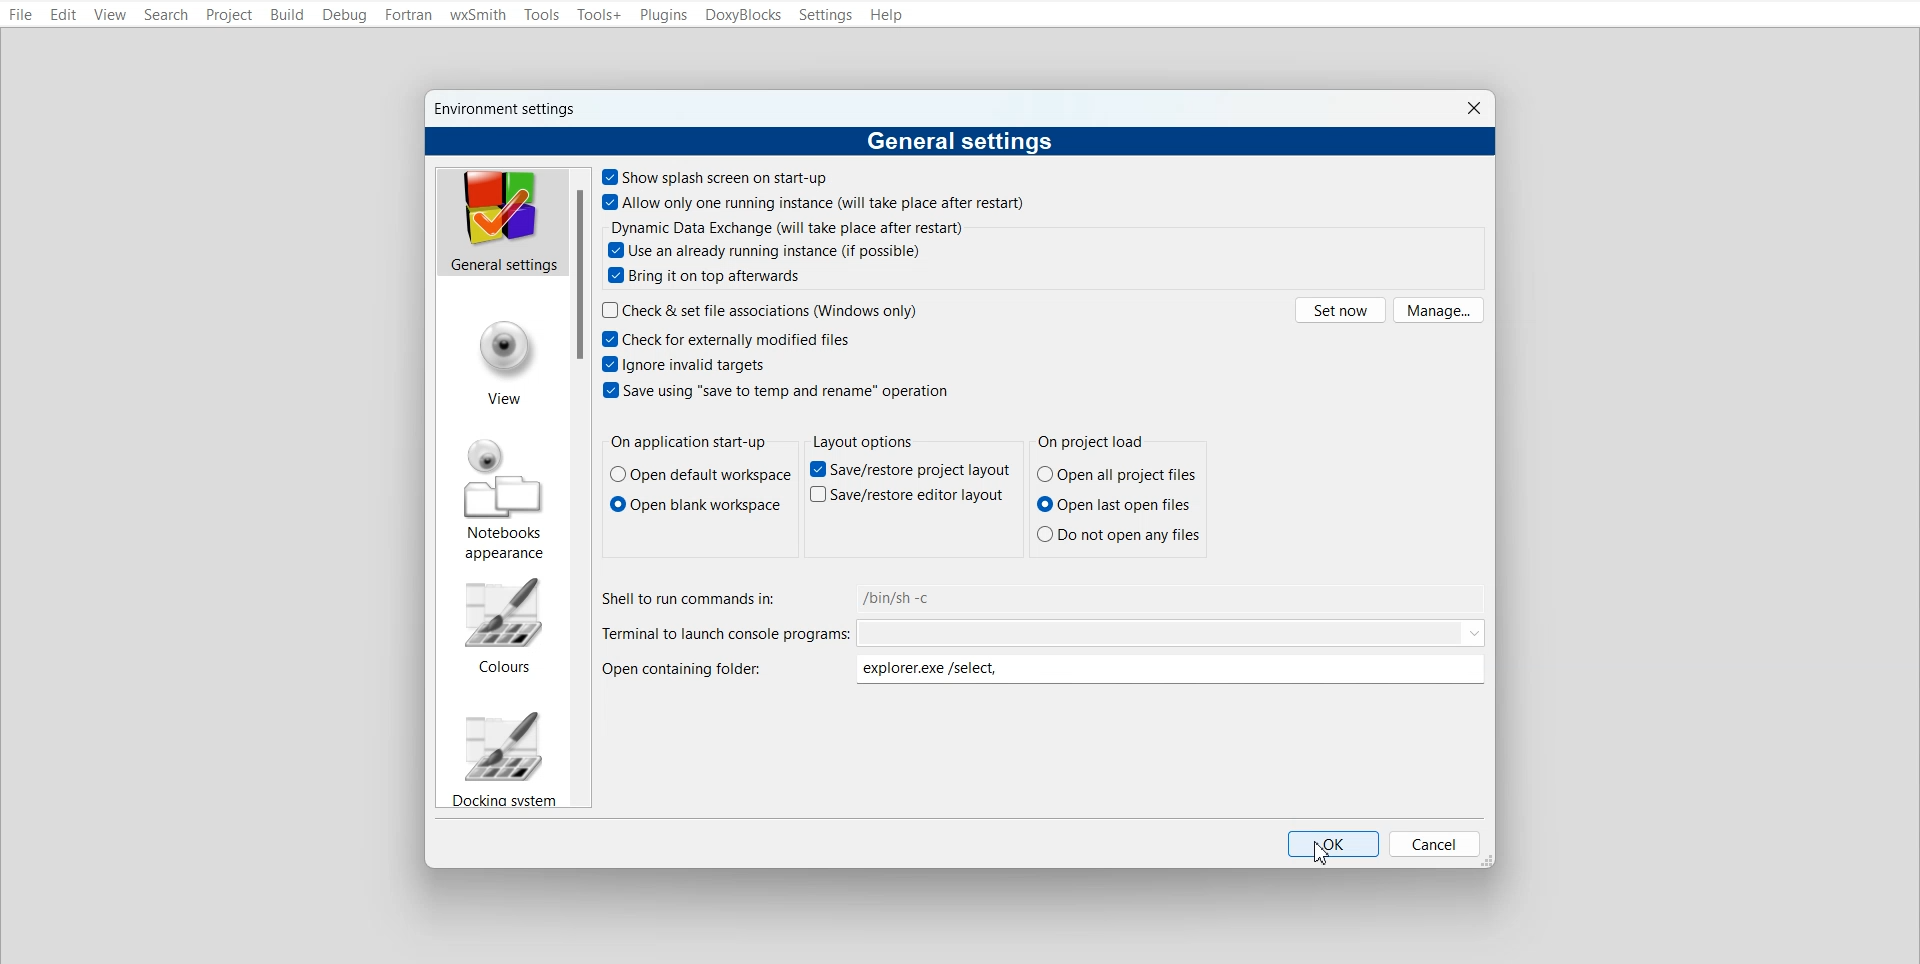 Image resolution: width=1920 pixels, height=964 pixels. Describe the element at coordinates (509, 109) in the screenshot. I see `Text 1` at that location.